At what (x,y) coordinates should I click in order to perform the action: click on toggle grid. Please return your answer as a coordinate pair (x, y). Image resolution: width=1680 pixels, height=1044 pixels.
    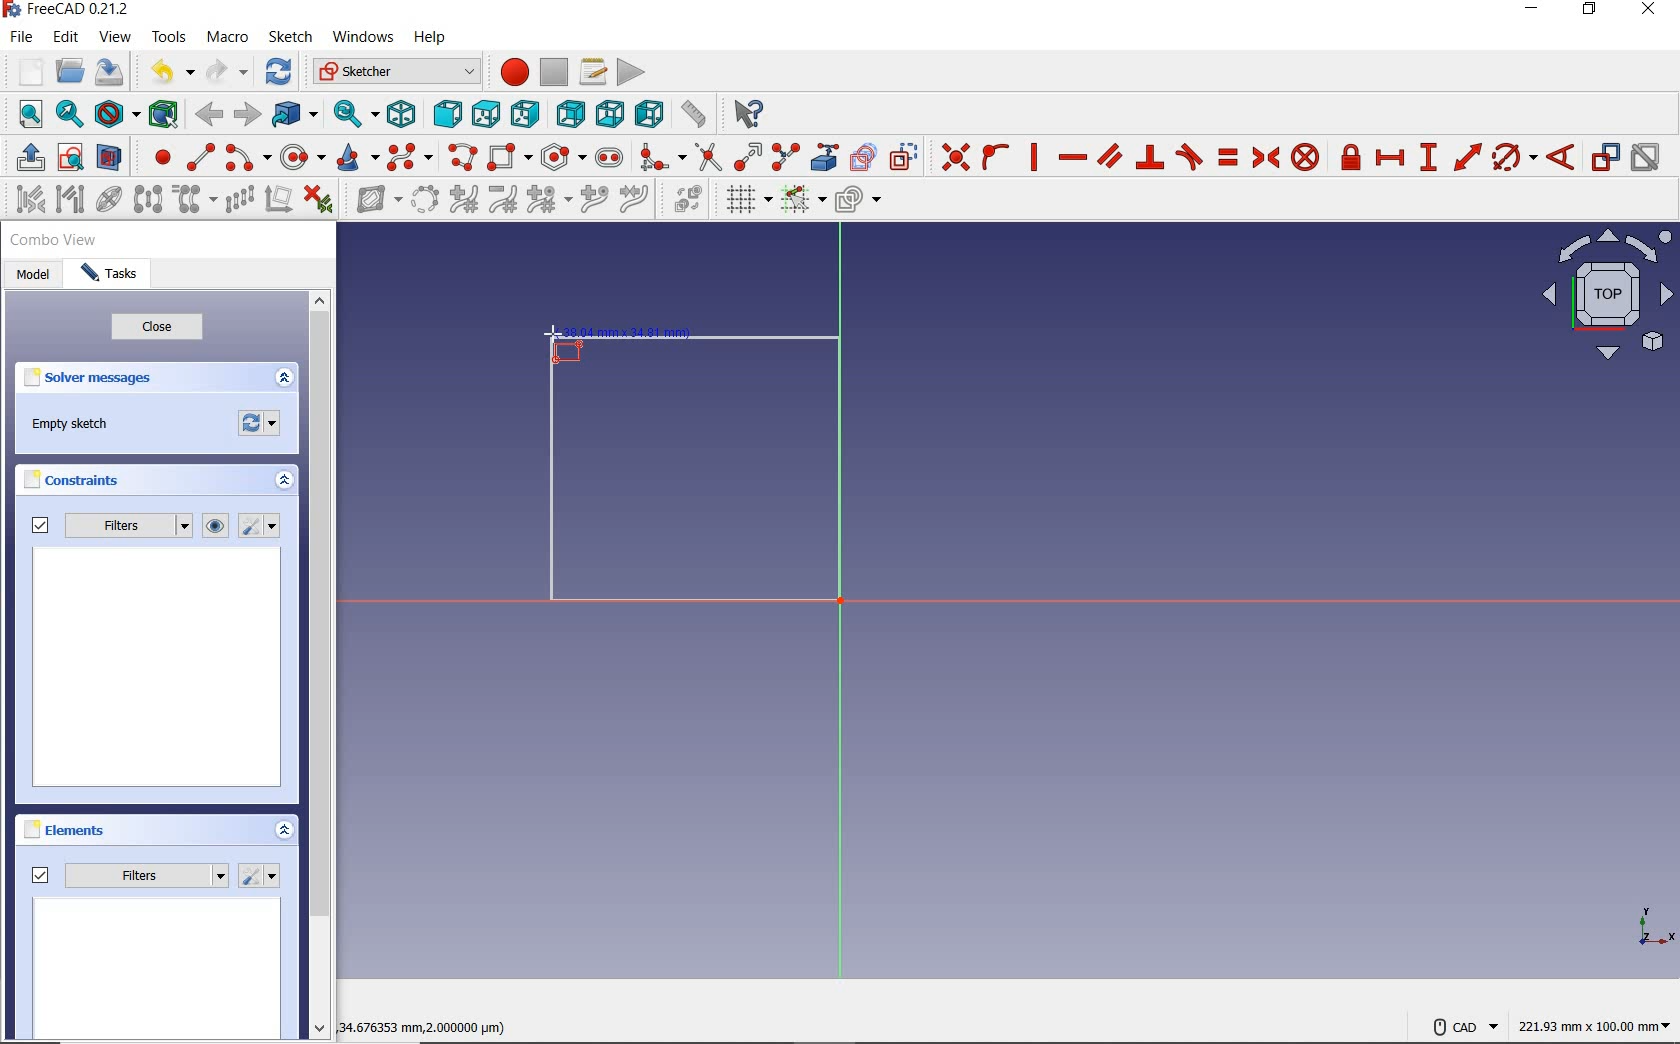
    Looking at the image, I should click on (747, 201).